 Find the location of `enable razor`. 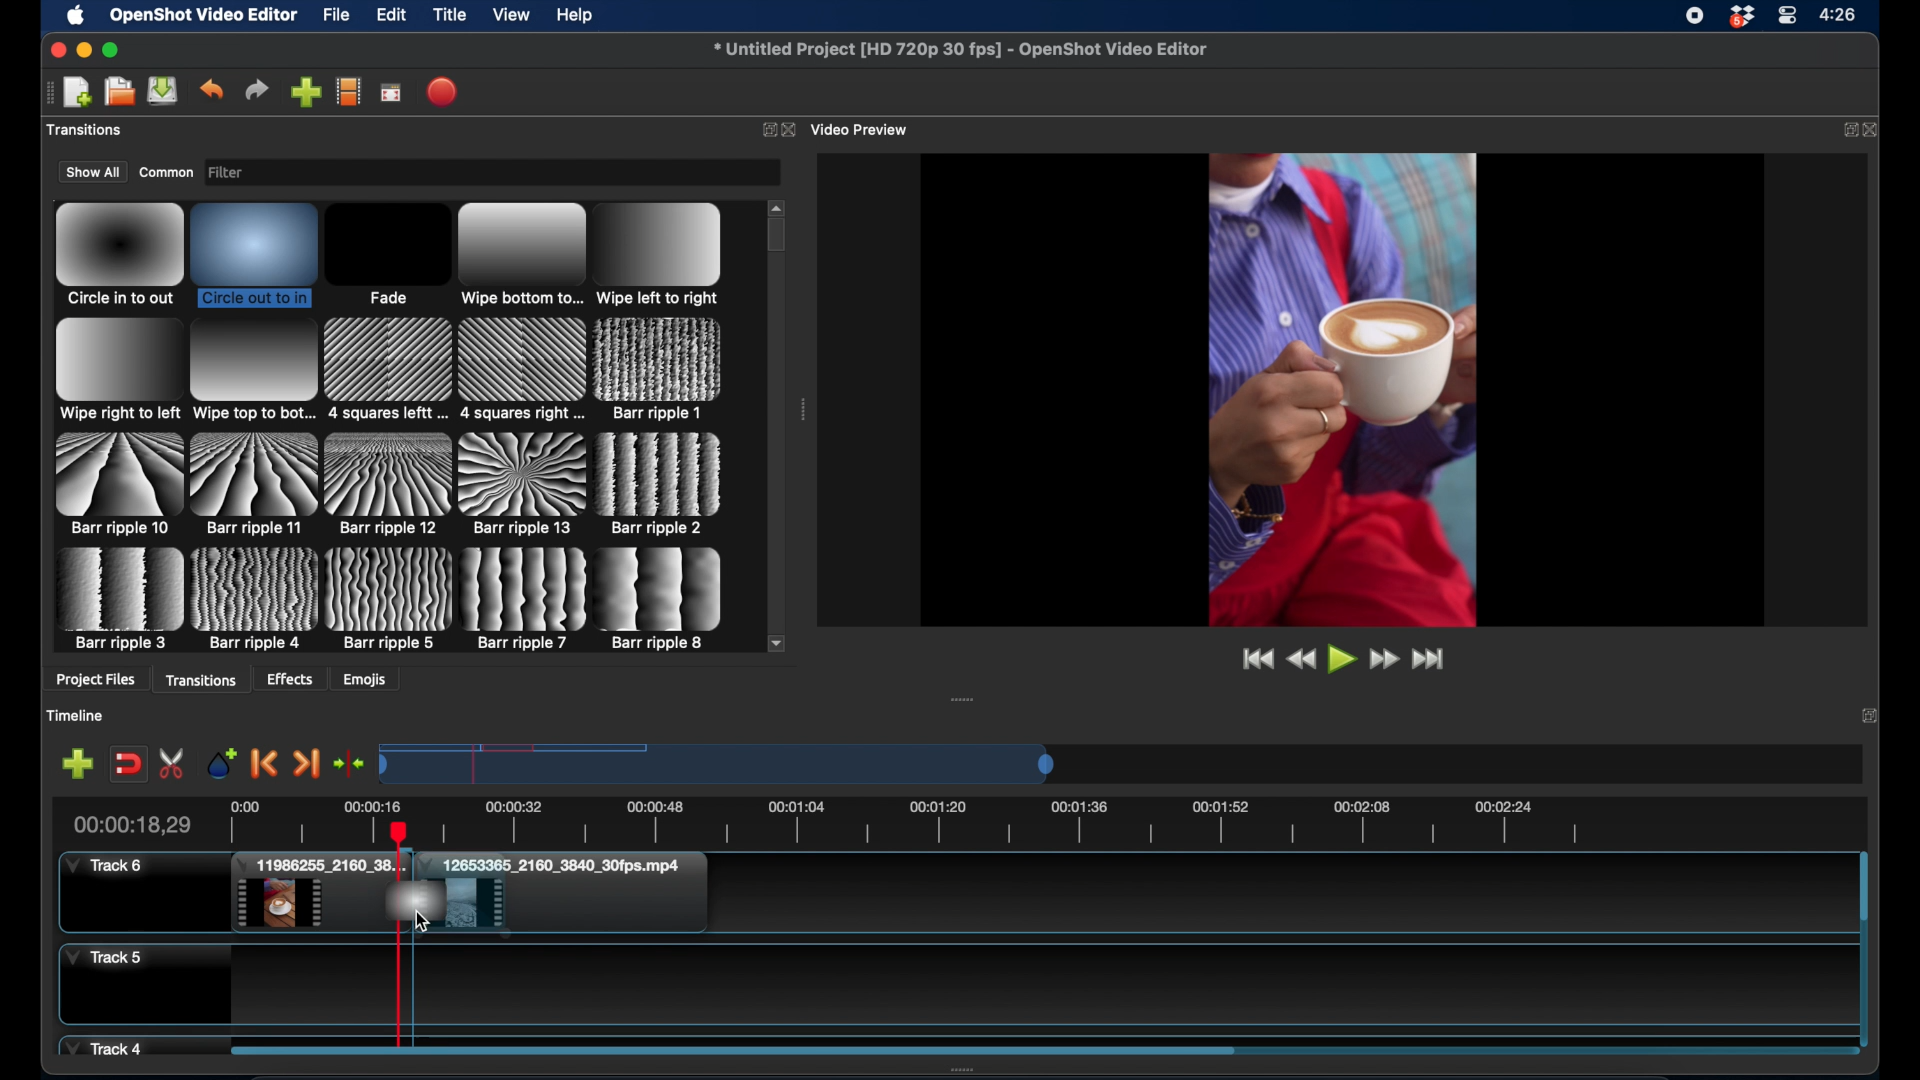

enable razor is located at coordinates (174, 763).